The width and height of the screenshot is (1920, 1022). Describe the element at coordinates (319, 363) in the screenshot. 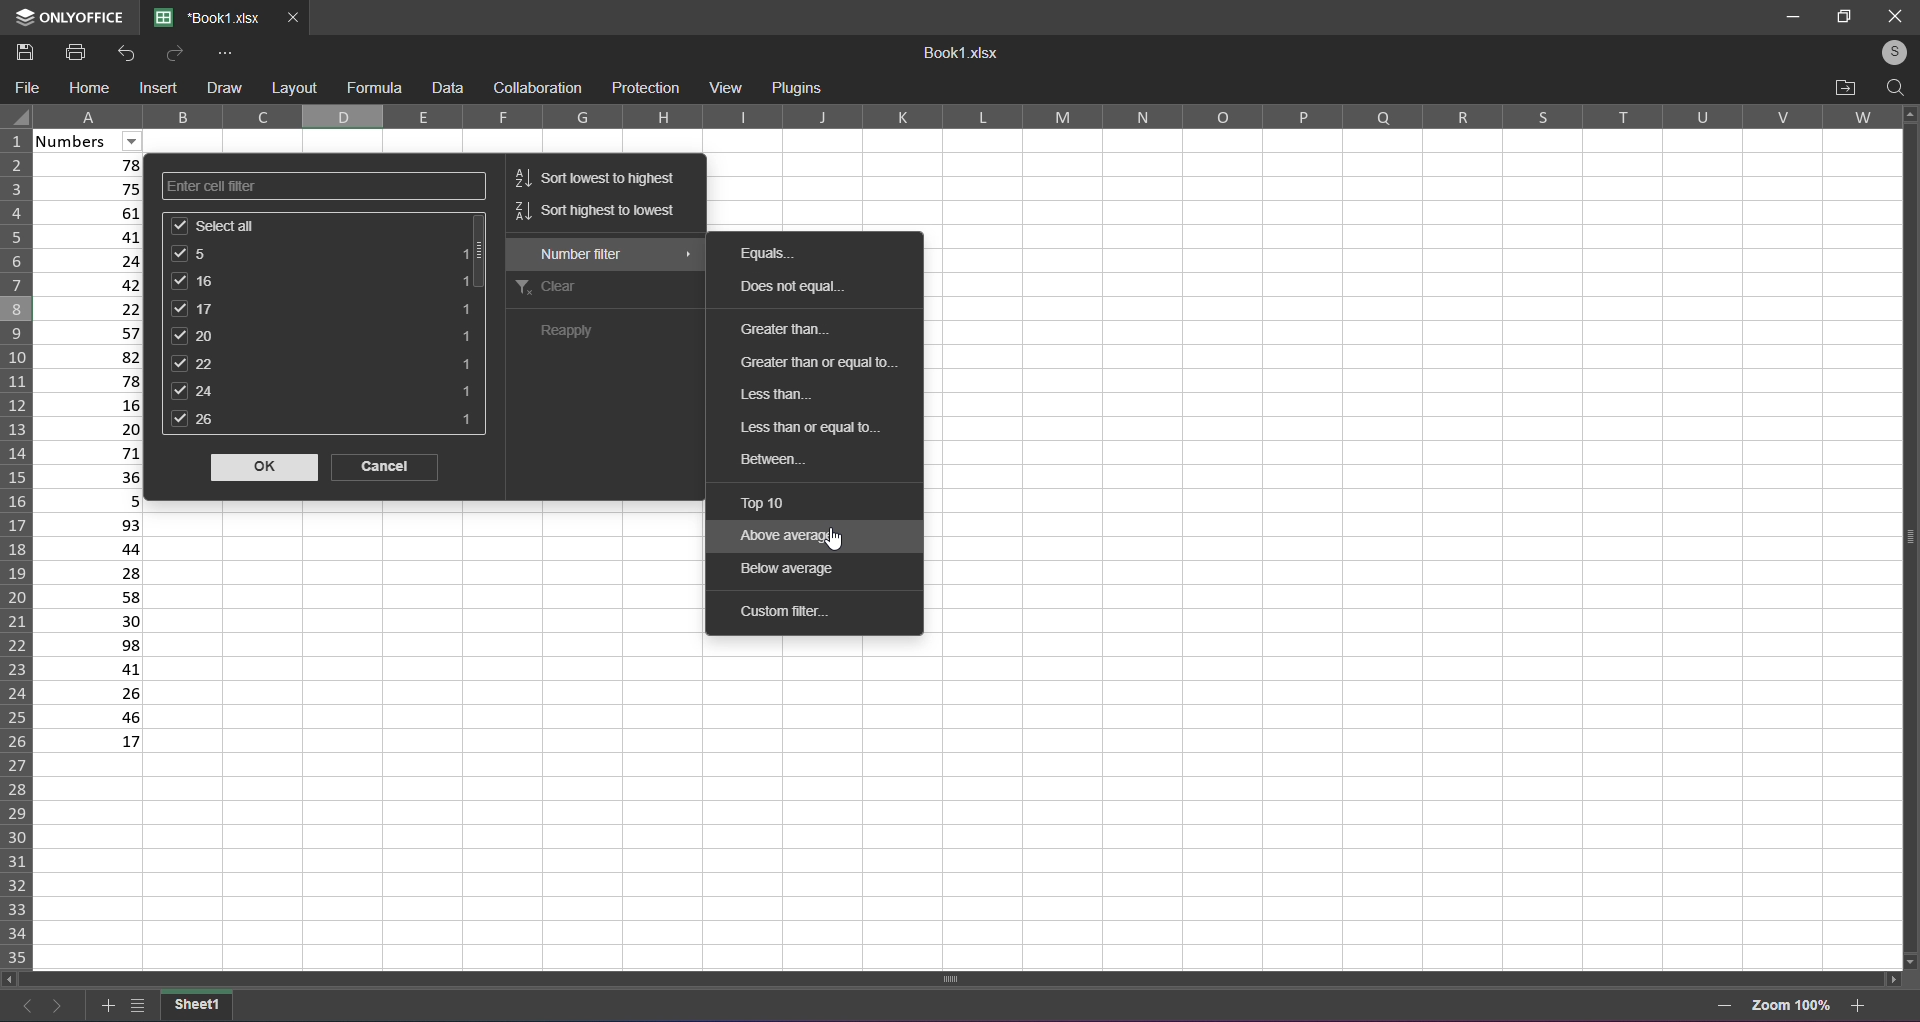

I see `22` at that location.